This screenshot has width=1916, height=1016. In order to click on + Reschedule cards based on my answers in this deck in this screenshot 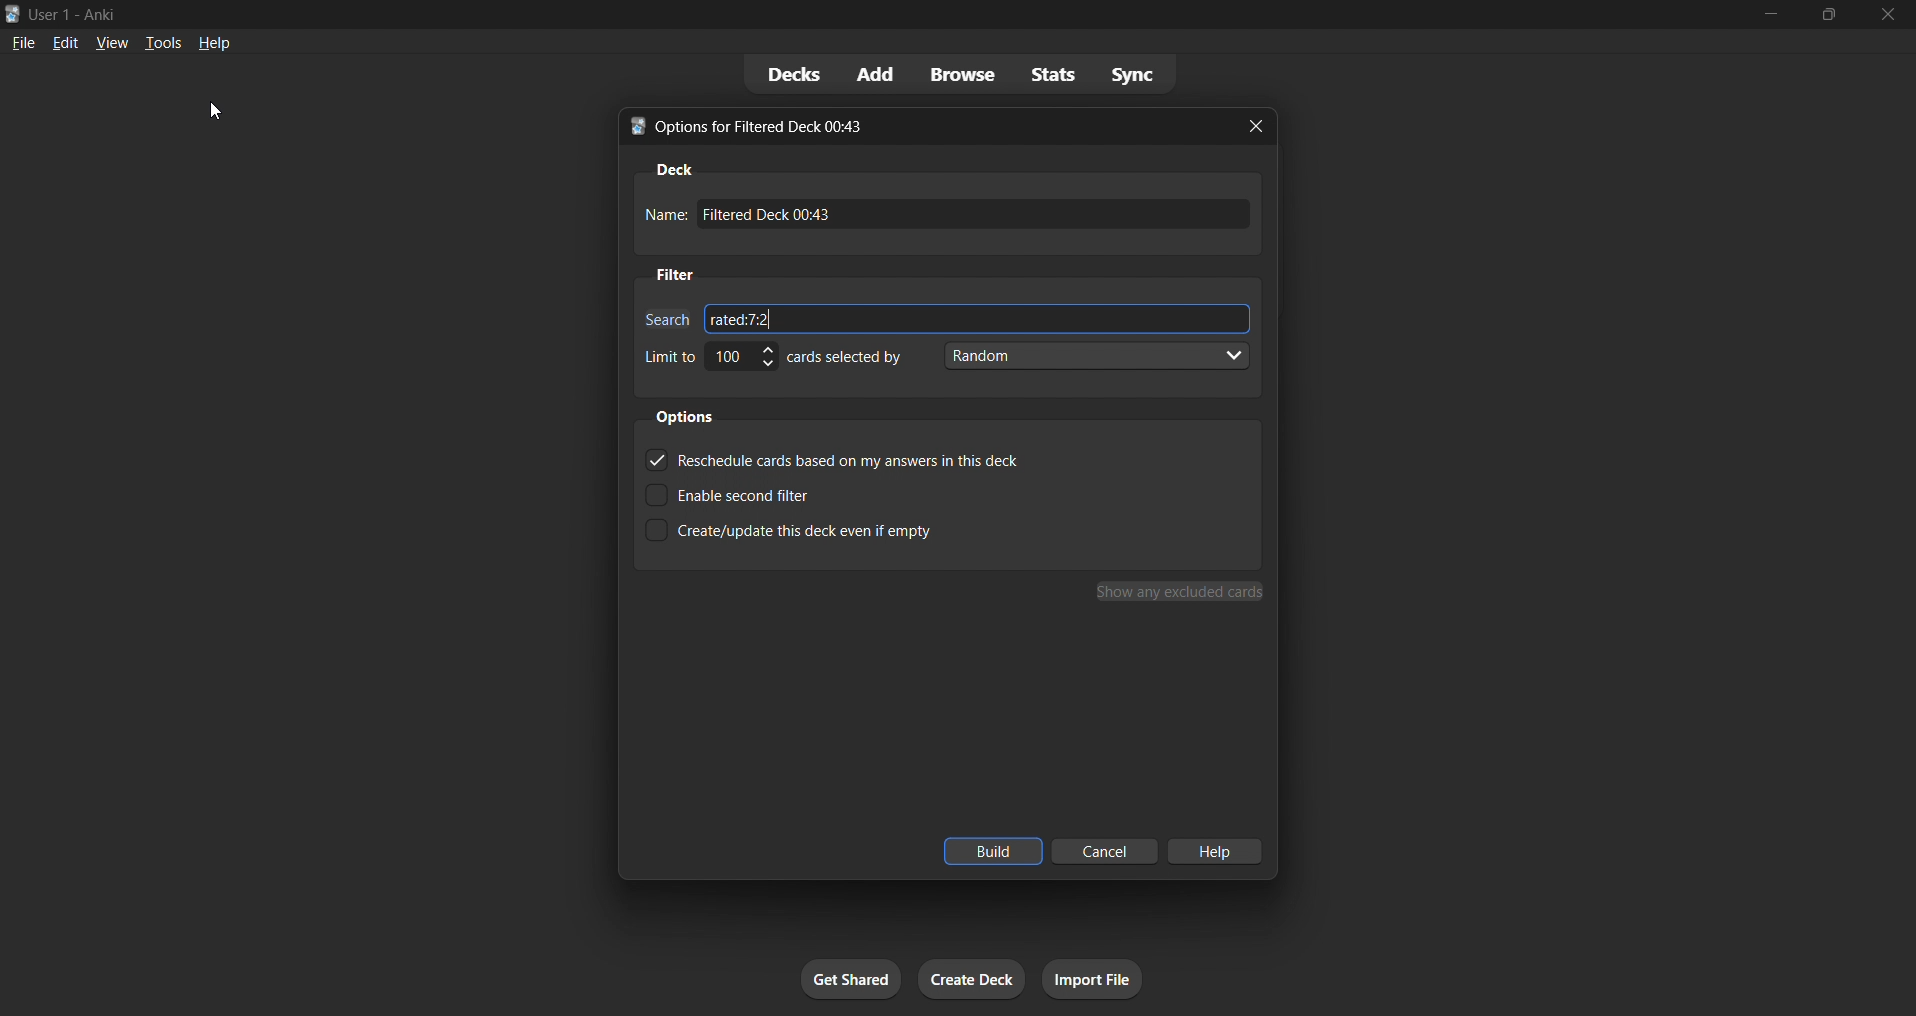, I will do `click(831, 457)`.